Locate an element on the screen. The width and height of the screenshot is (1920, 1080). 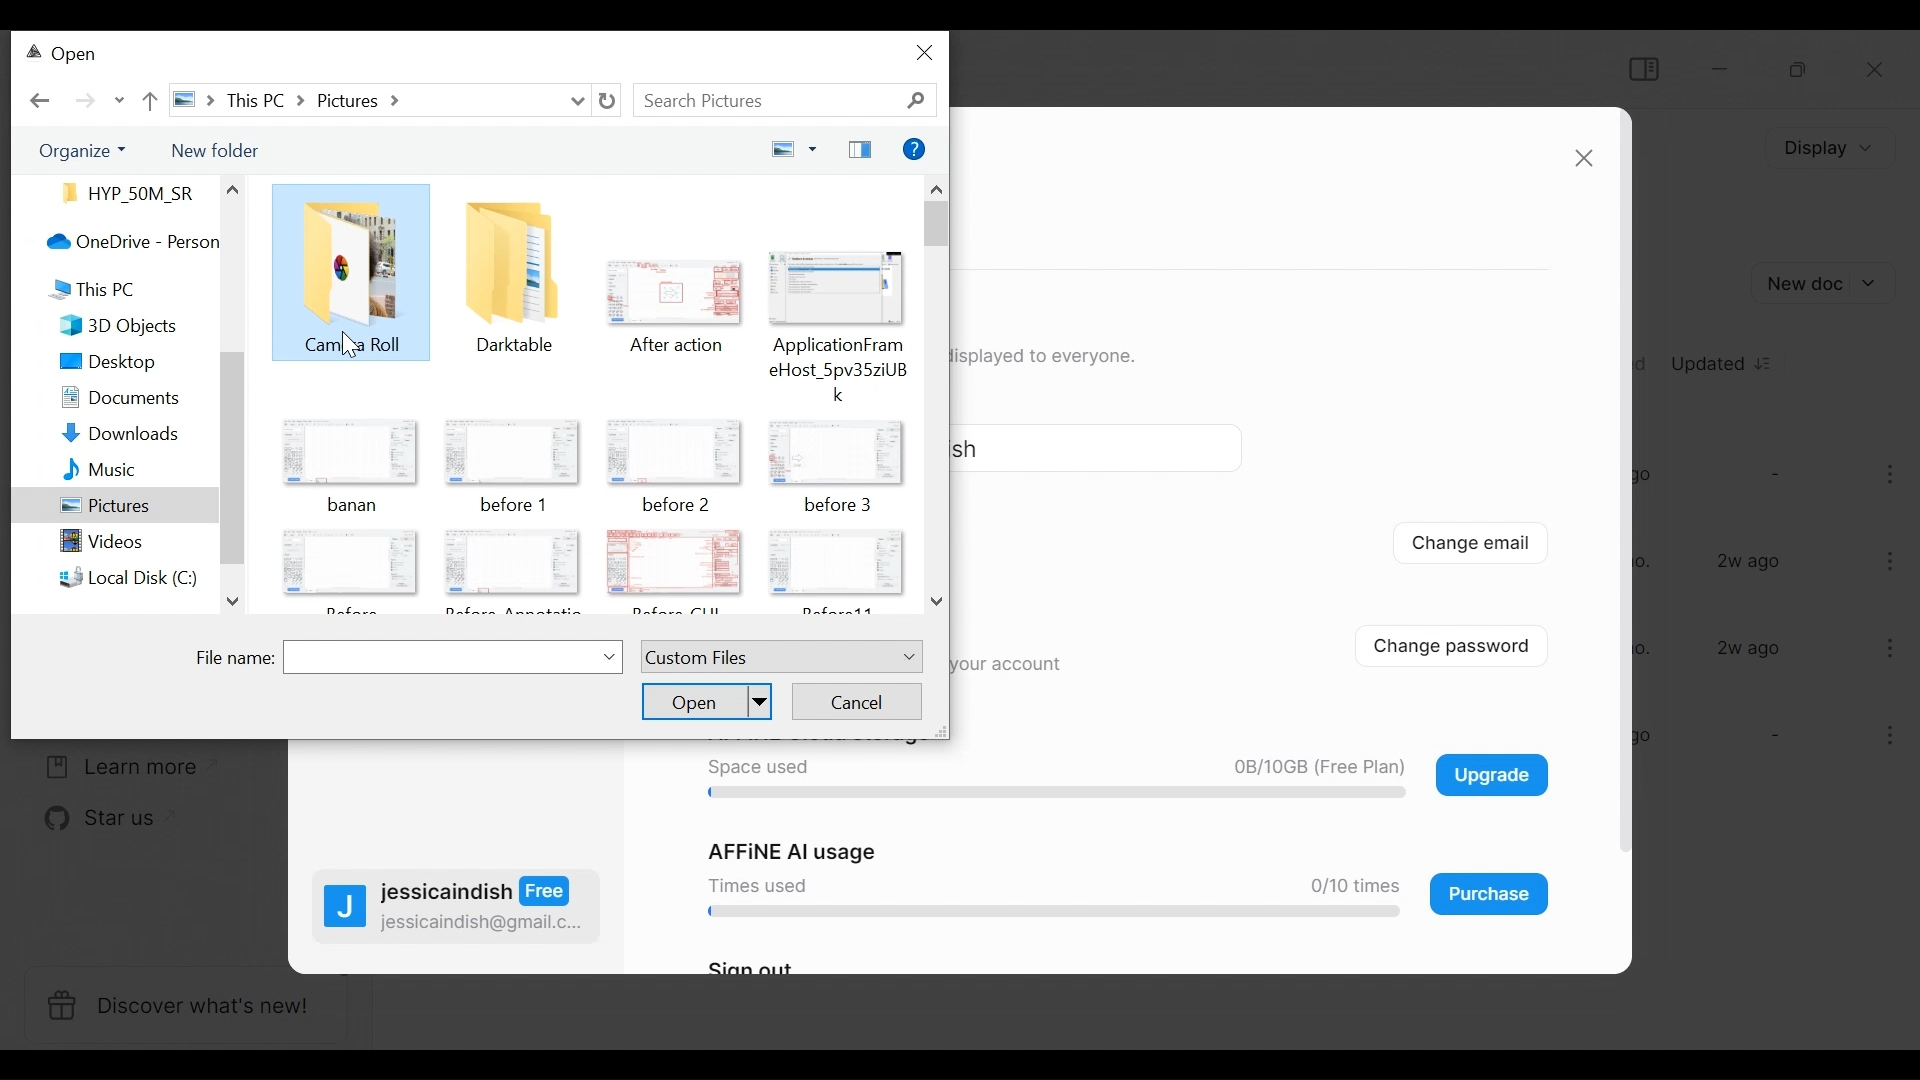
icon is located at coordinates (833, 447).